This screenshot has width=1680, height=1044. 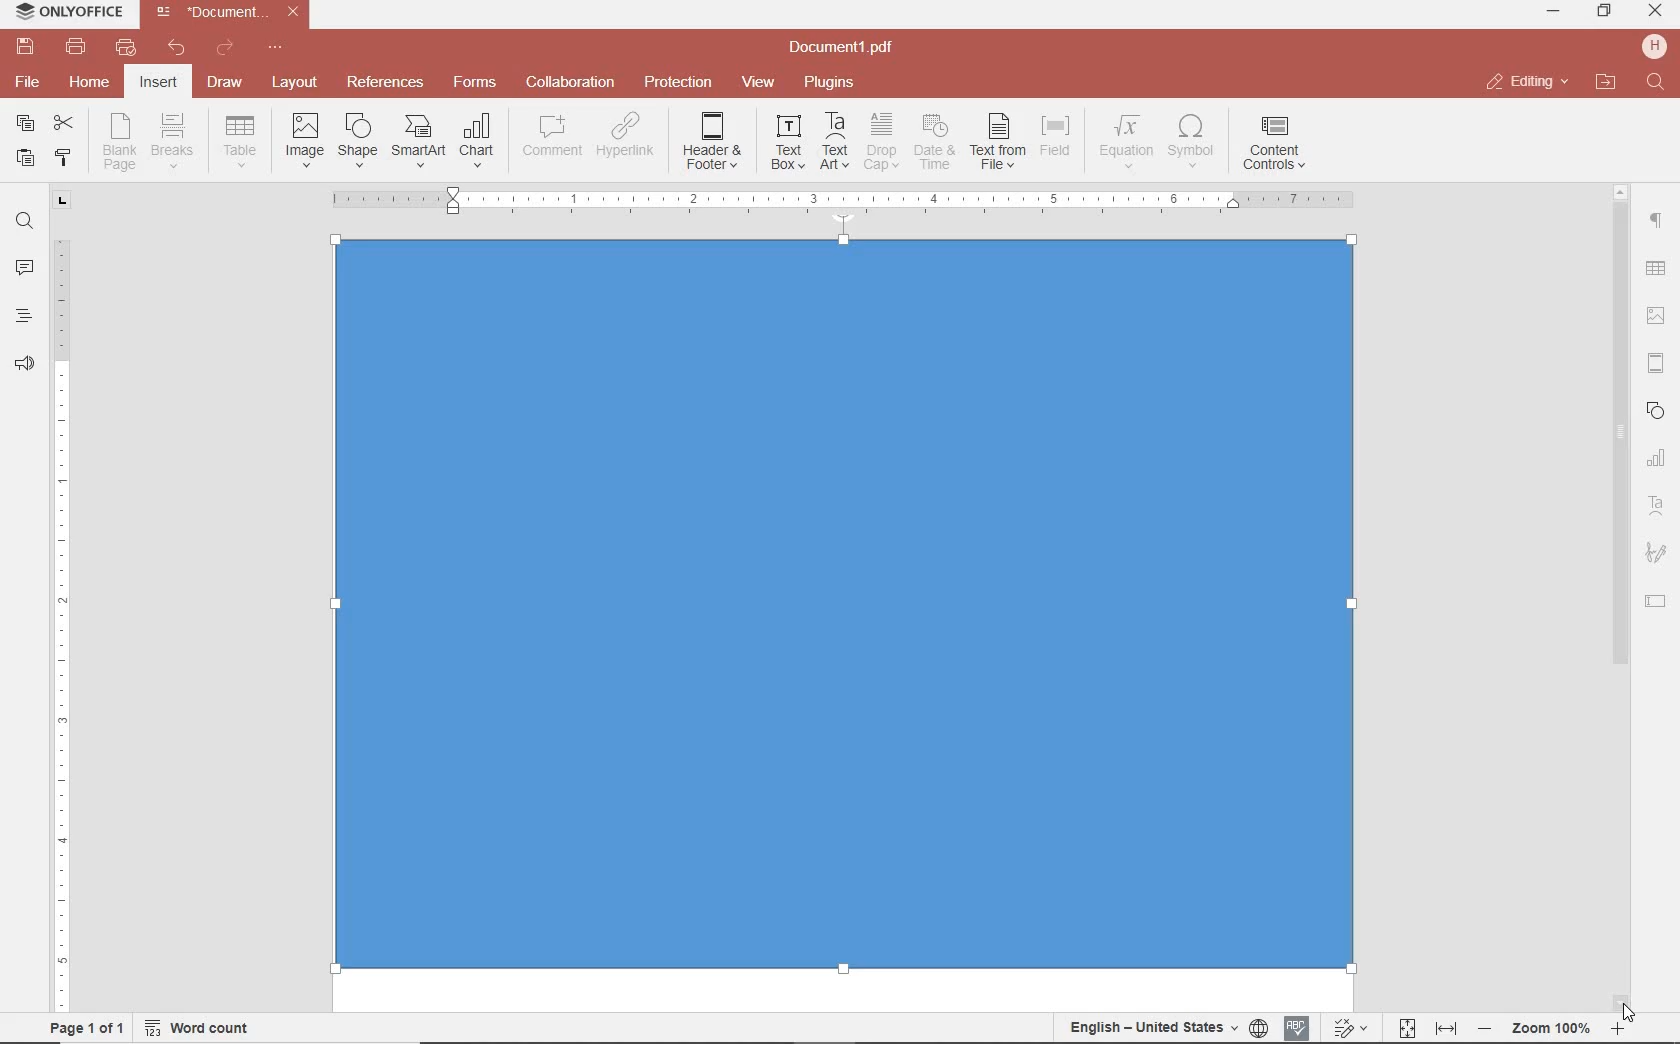 What do you see at coordinates (1617, 597) in the screenshot?
I see `scrollbar` at bounding box center [1617, 597].